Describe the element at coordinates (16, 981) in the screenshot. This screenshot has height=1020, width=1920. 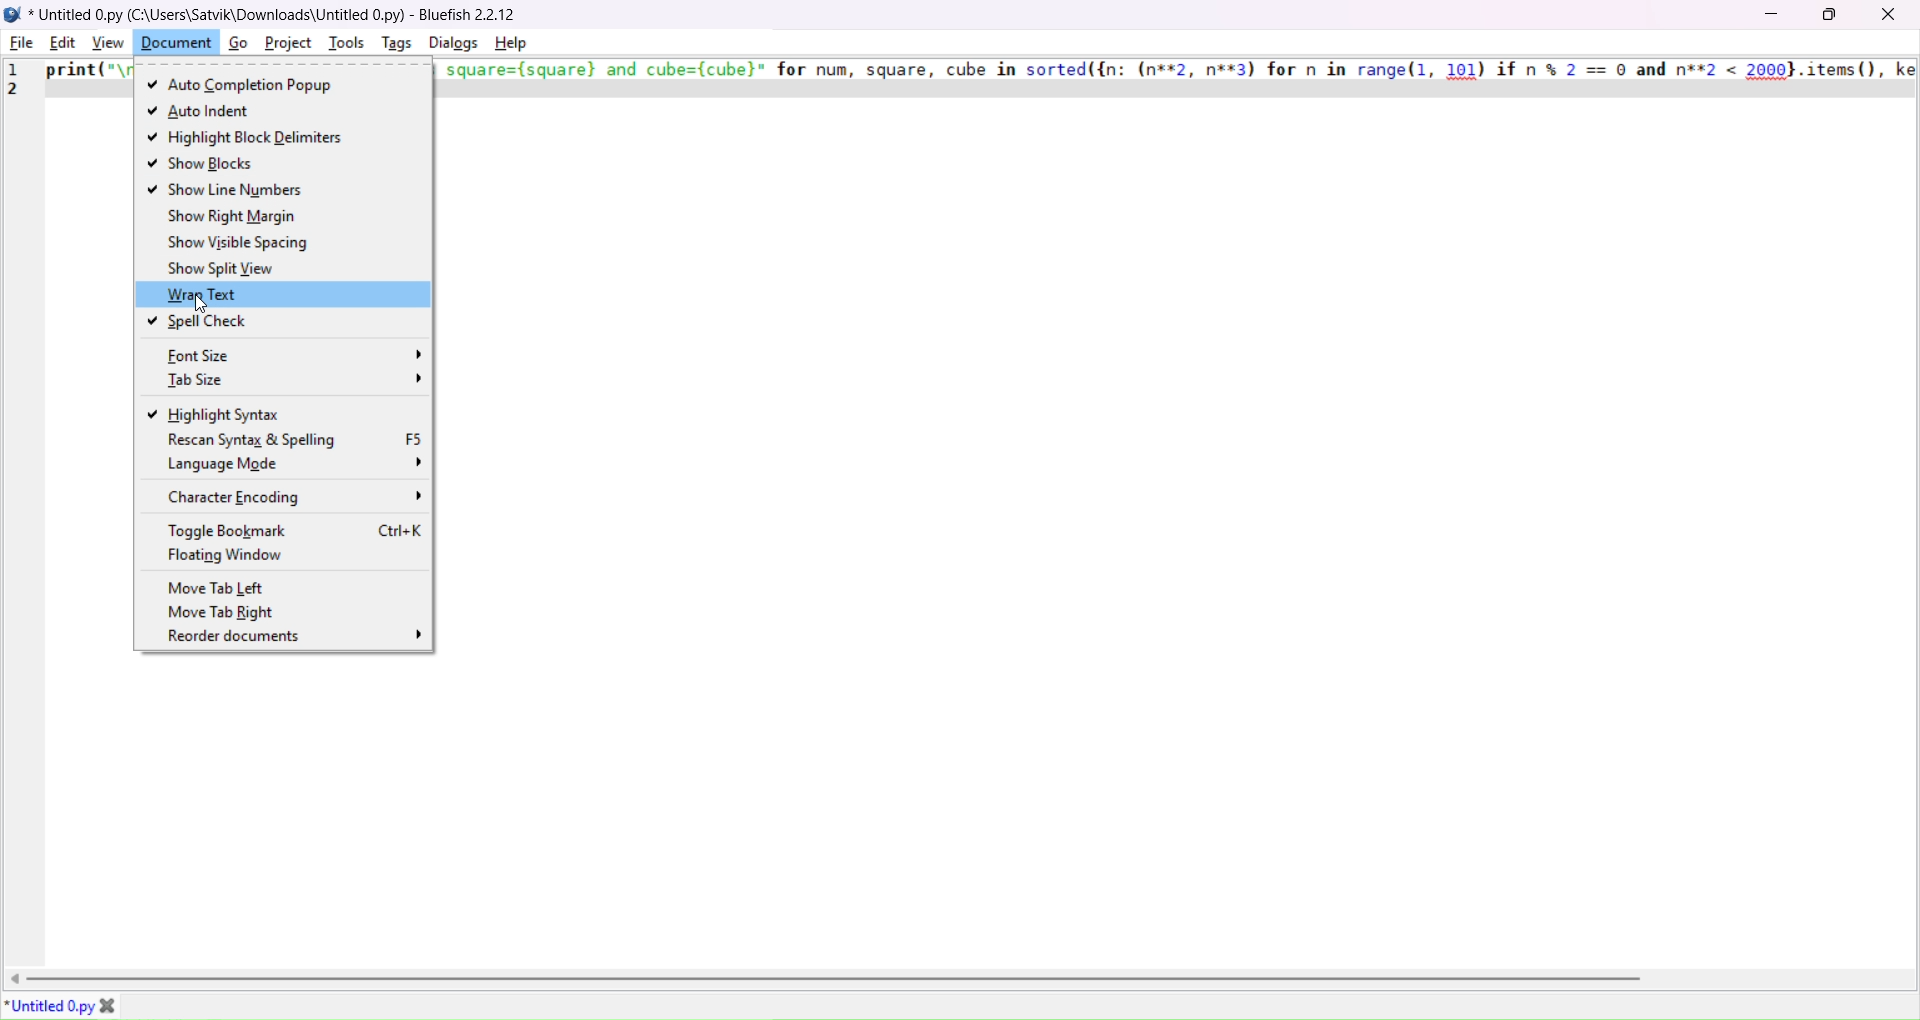
I see `move left` at that location.